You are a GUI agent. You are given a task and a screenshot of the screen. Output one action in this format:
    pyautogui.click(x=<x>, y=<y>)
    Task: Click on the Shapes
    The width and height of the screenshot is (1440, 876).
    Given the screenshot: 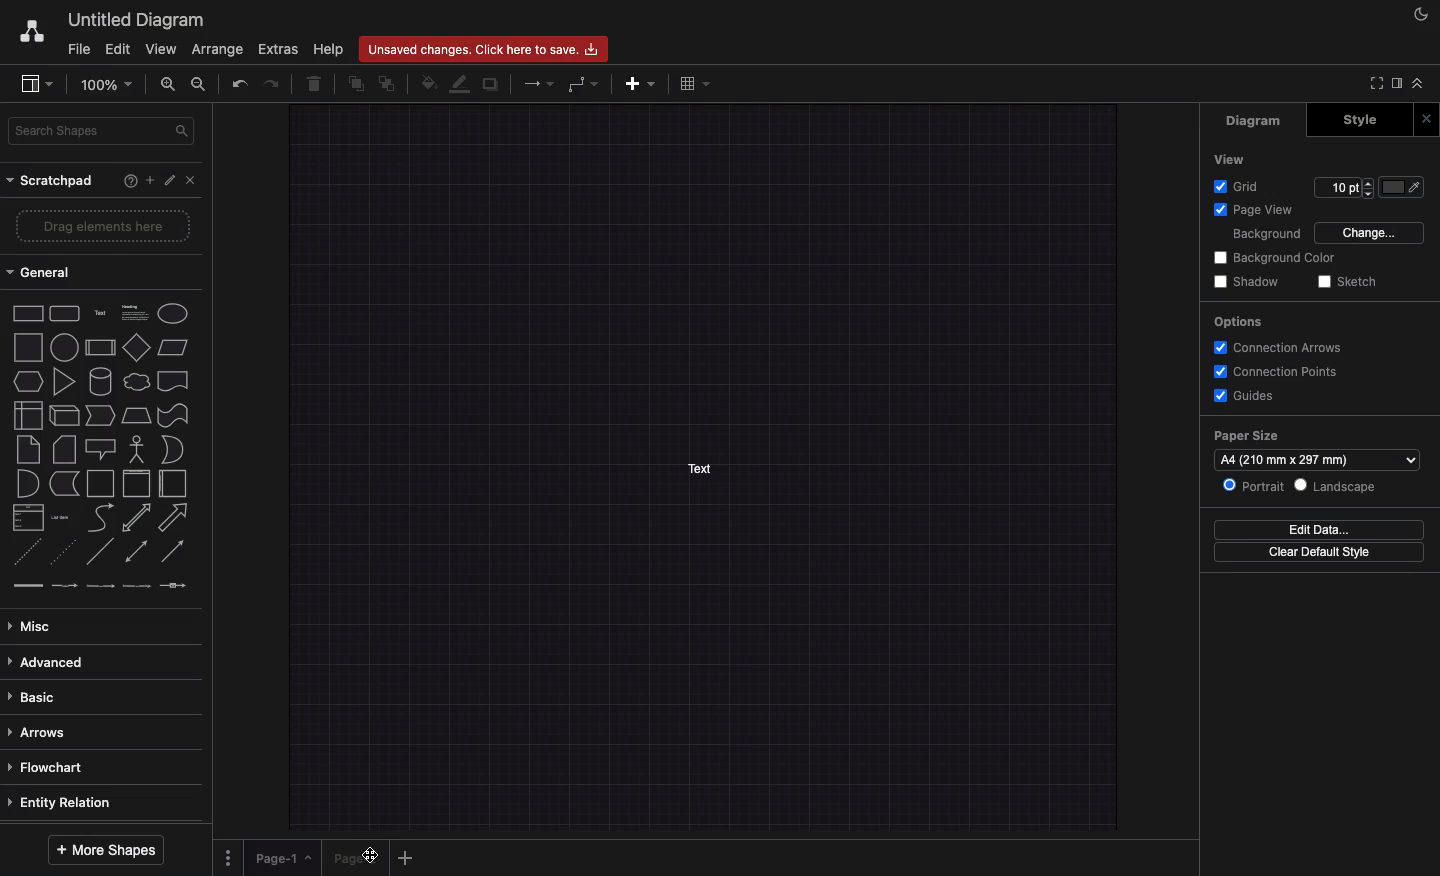 What is the action you would take?
    pyautogui.click(x=100, y=448)
    